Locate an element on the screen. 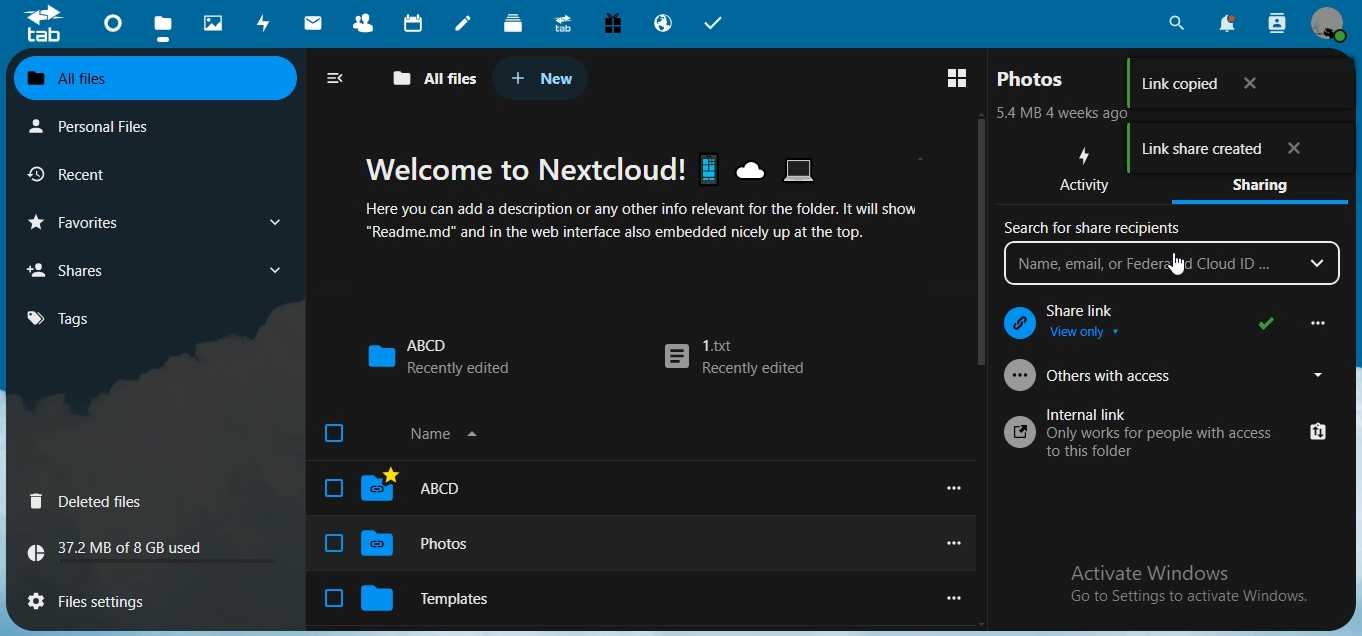 The image size is (1362, 636). others with access is located at coordinates (1170, 375).